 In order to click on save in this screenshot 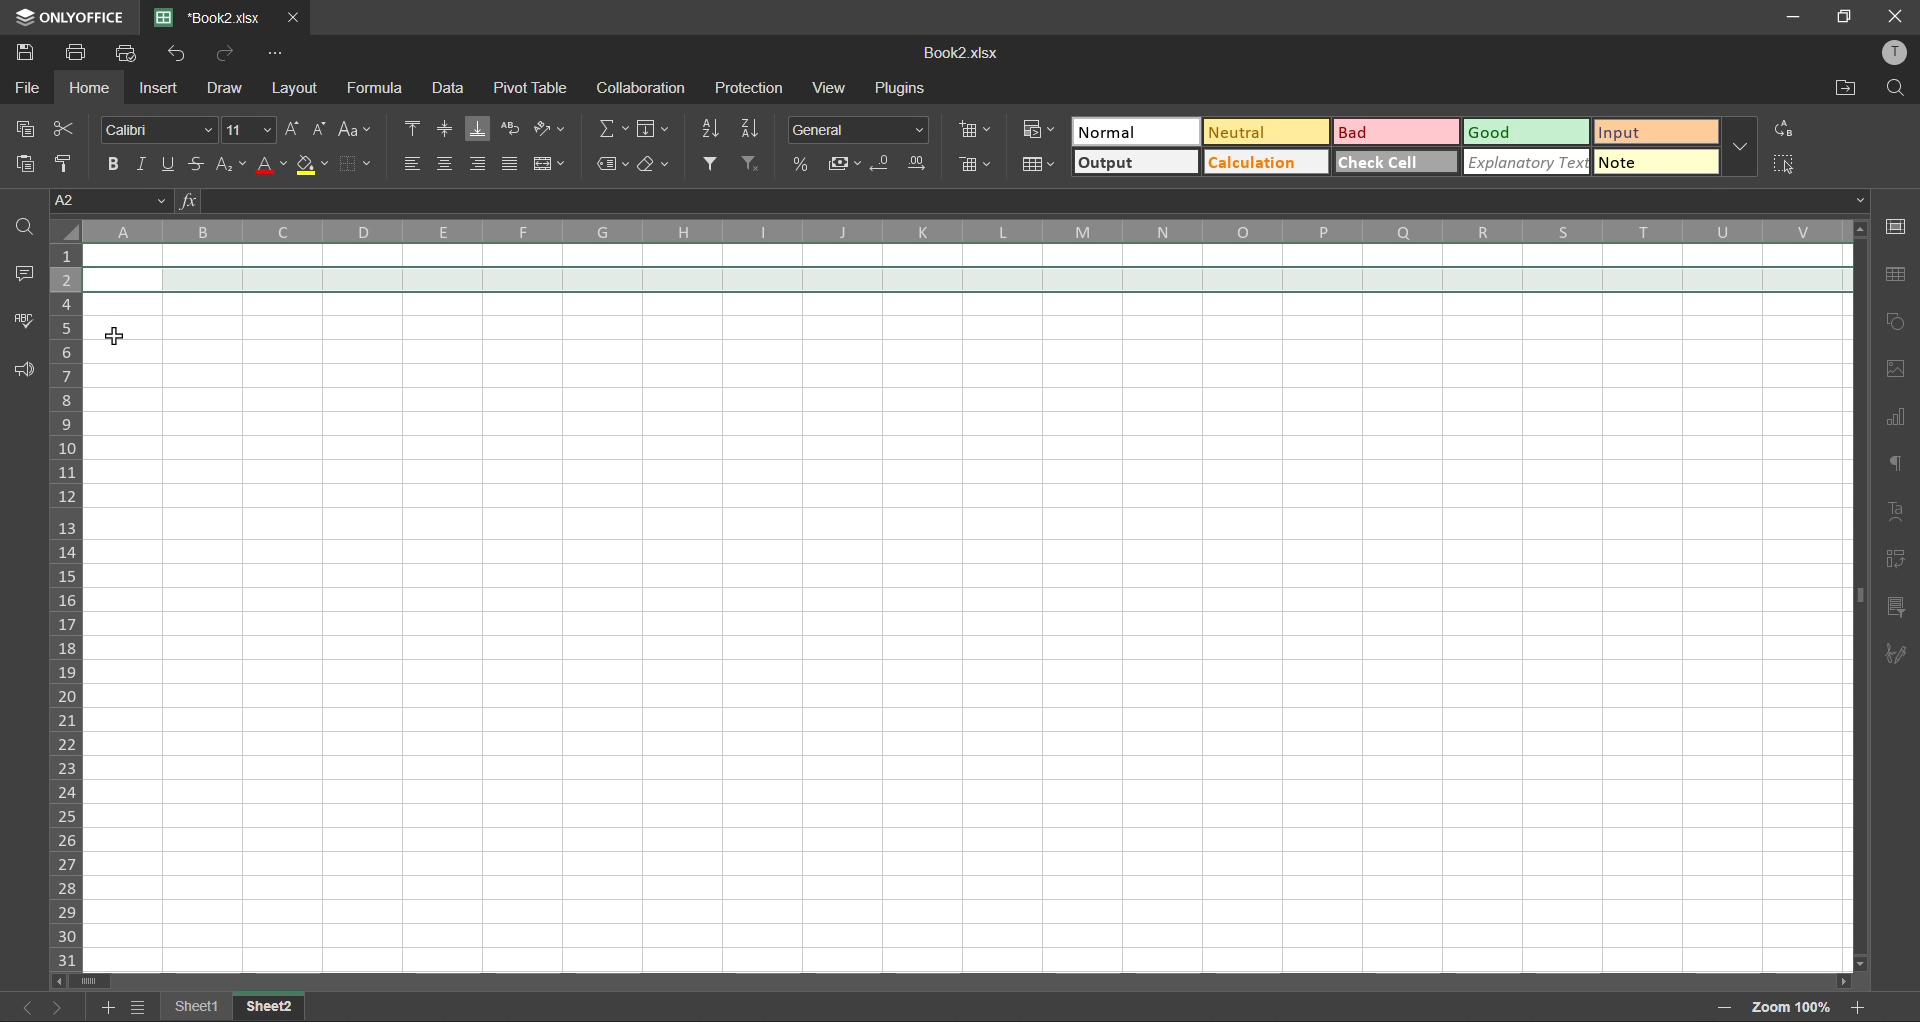, I will do `click(27, 49)`.